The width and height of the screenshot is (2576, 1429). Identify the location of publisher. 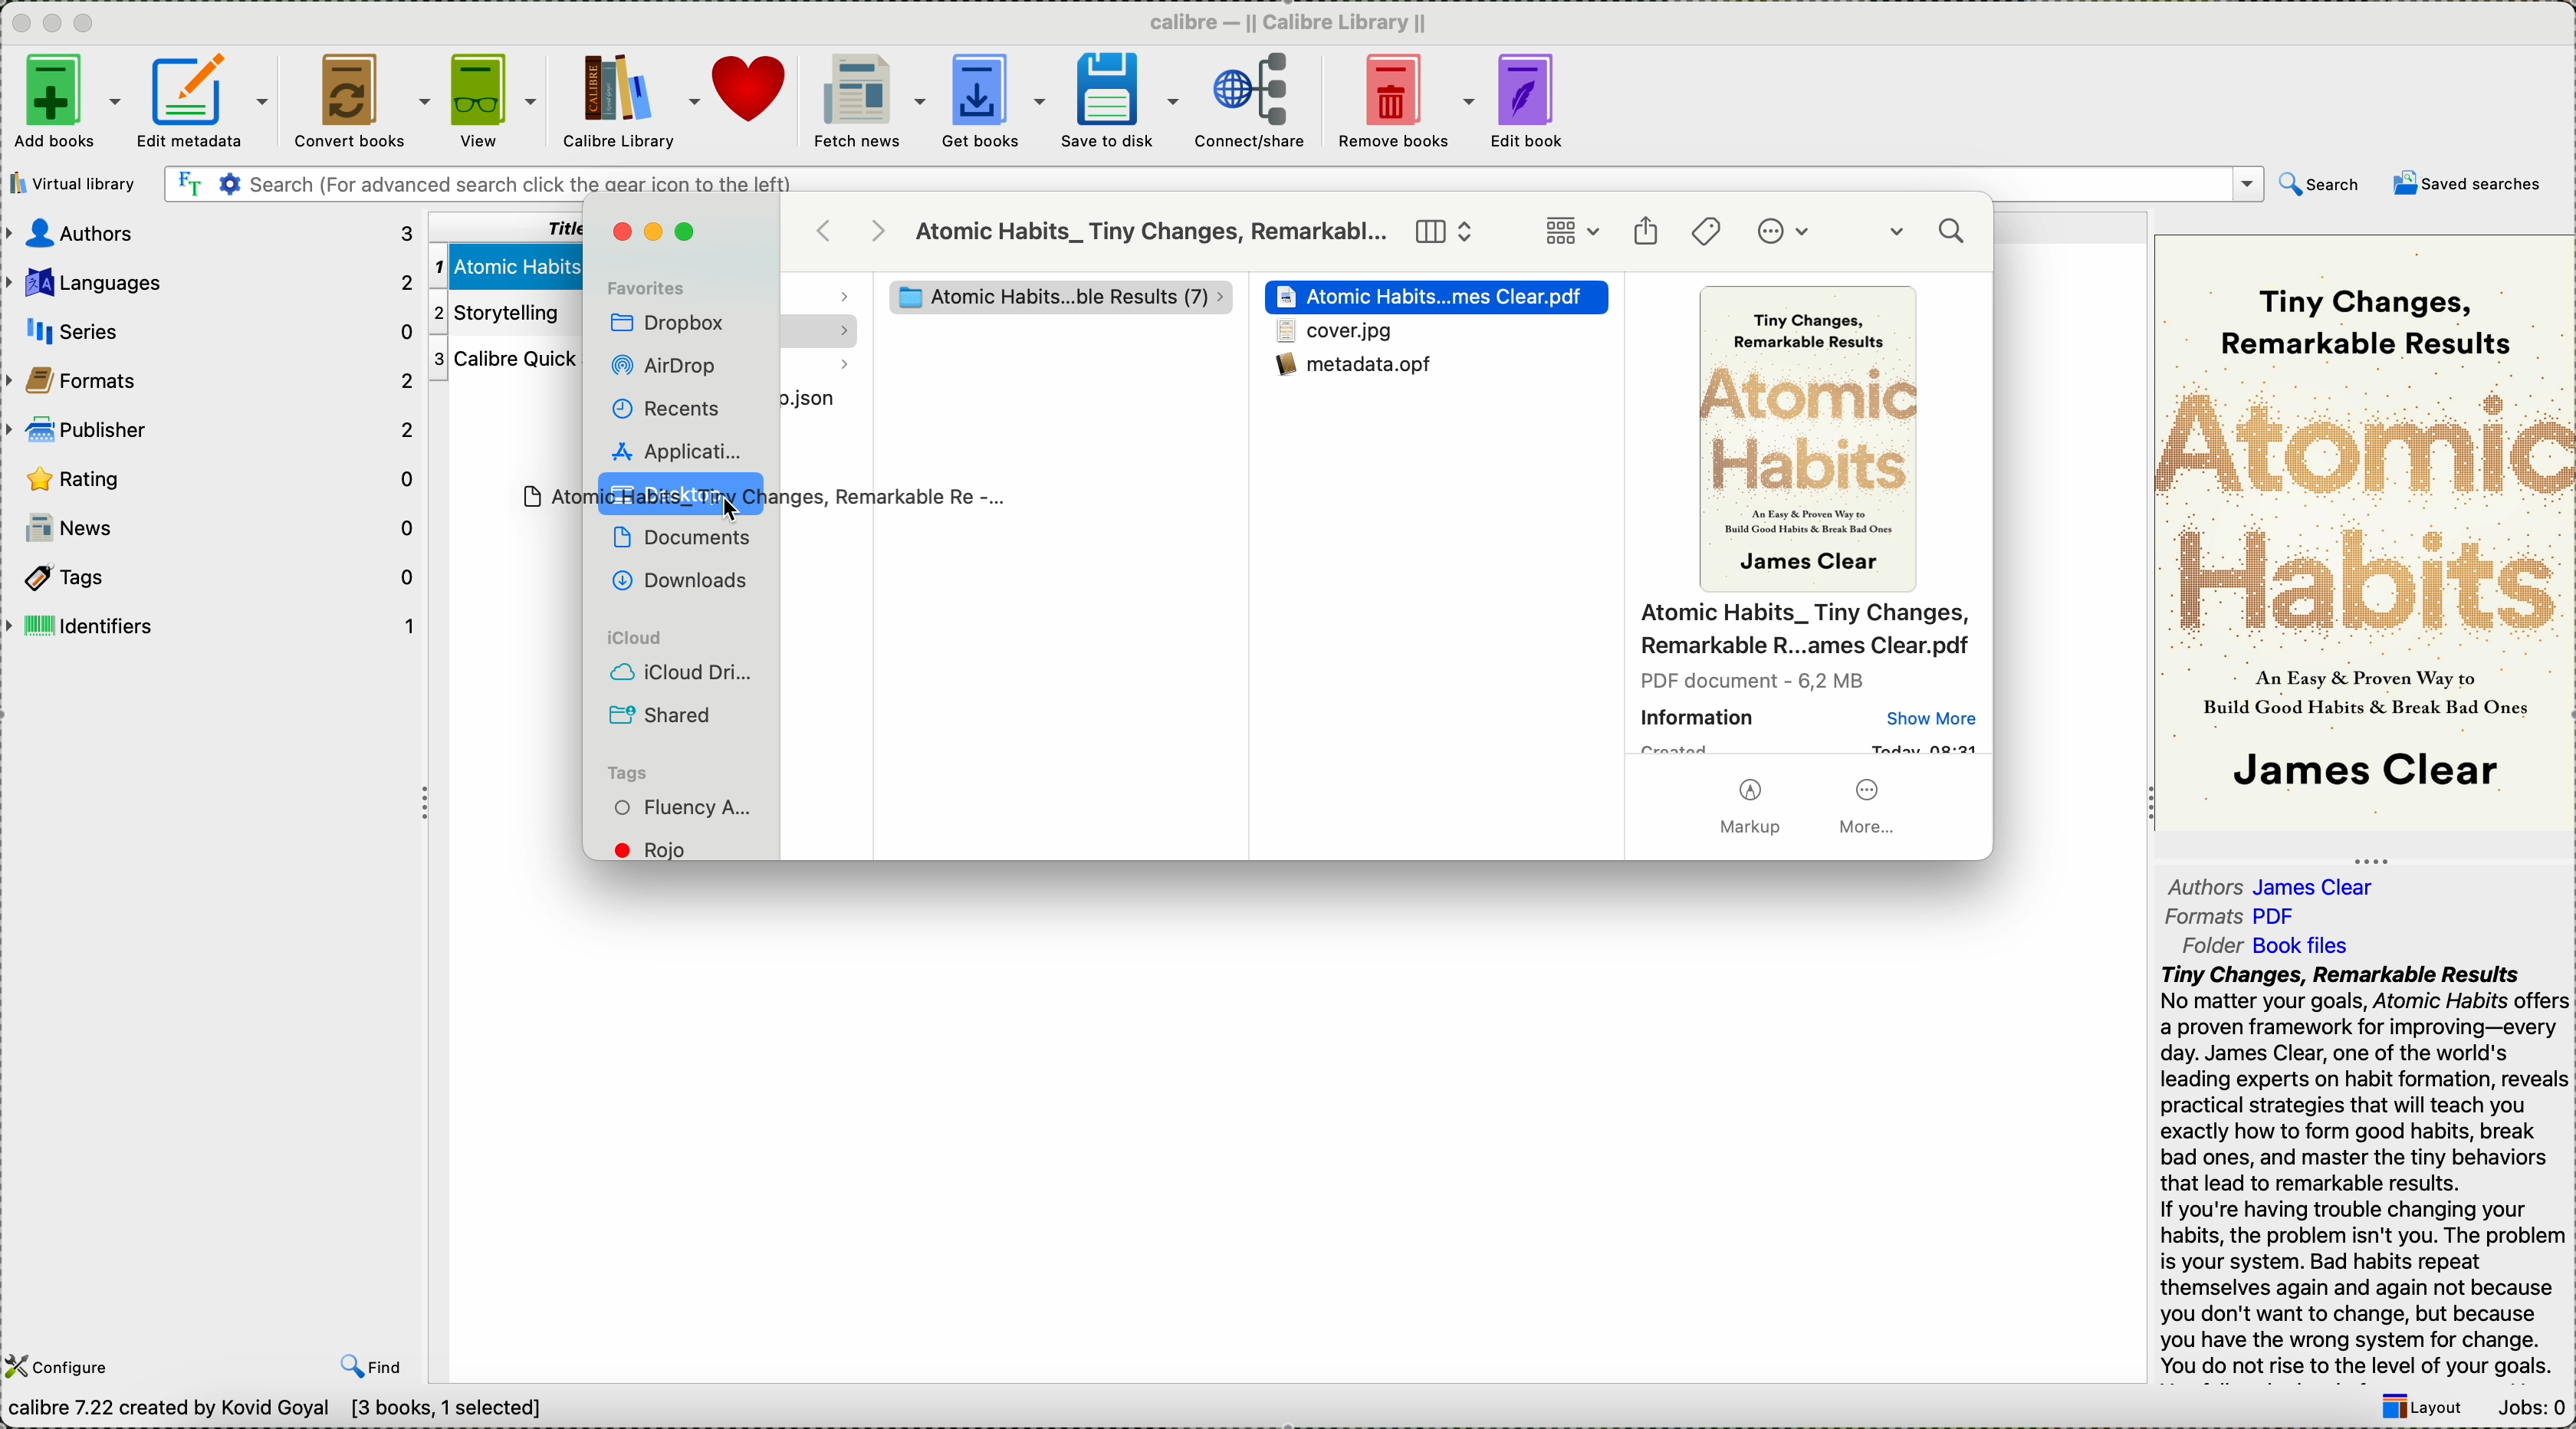
(213, 428).